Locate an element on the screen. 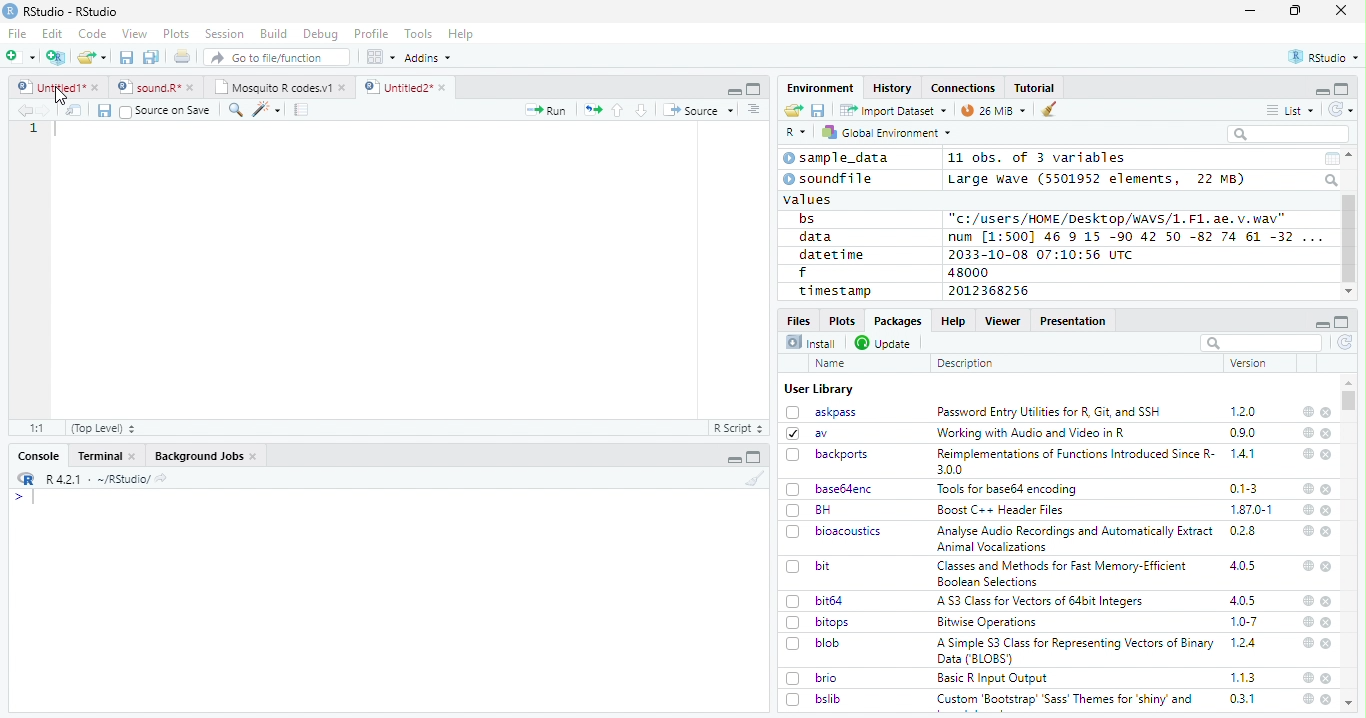 This screenshot has width=1366, height=718. bslib is located at coordinates (814, 698).